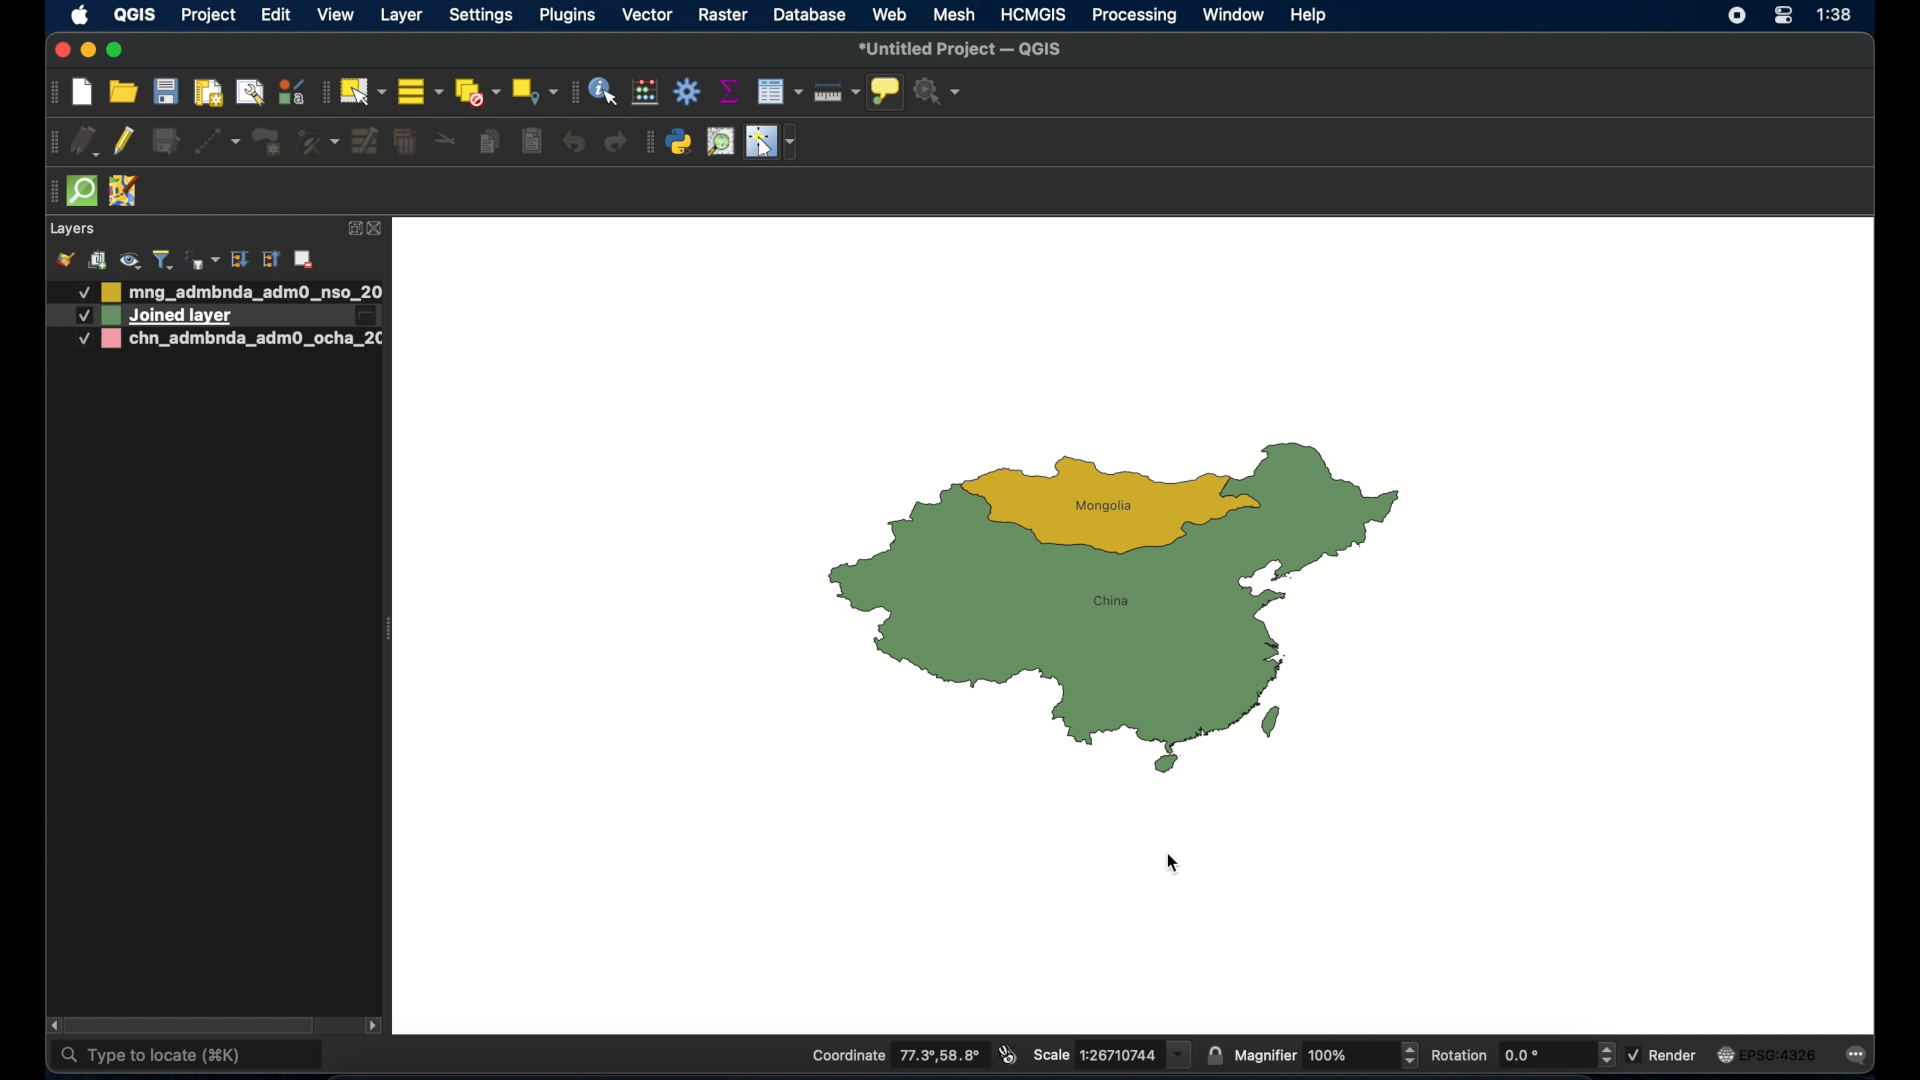 This screenshot has height=1080, width=1920. What do you see at coordinates (890, 14) in the screenshot?
I see `web` at bounding box center [890, 14].